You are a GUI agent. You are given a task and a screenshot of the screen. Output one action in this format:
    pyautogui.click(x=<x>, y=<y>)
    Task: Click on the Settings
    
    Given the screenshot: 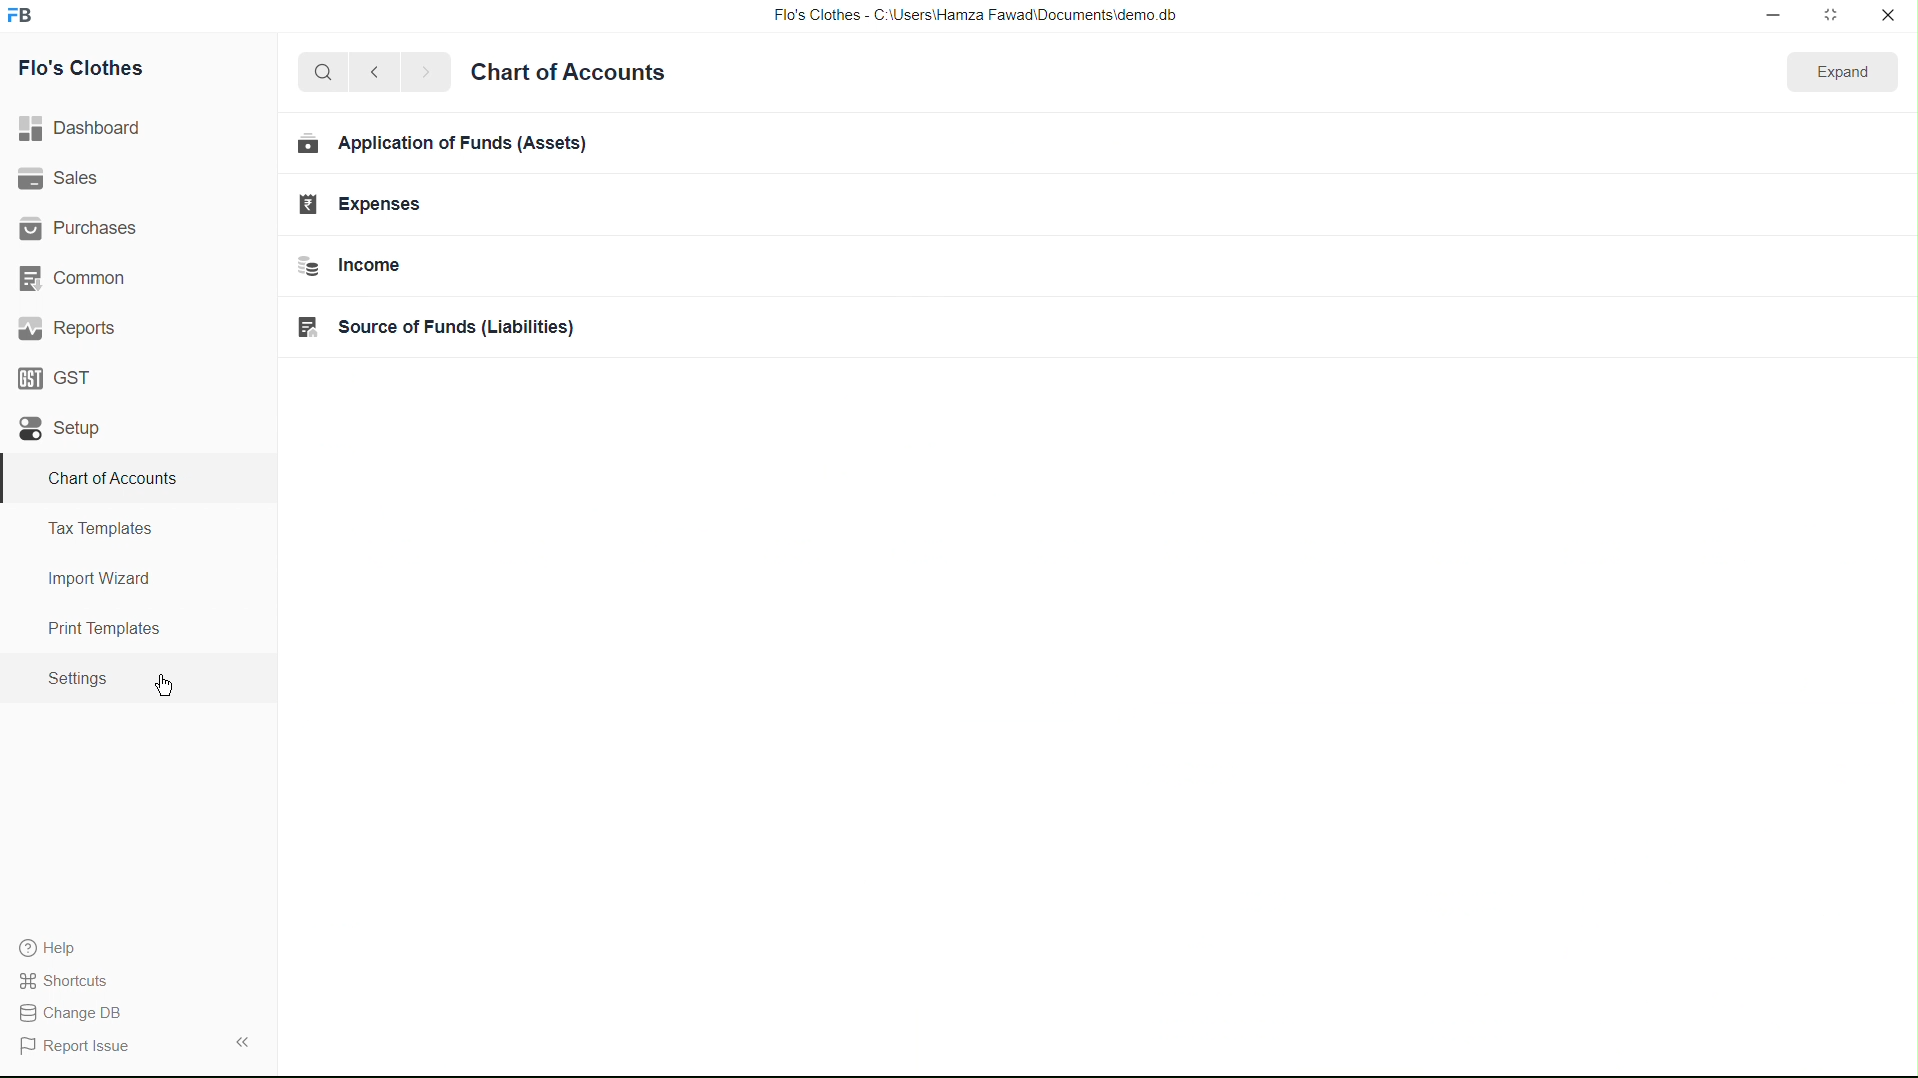 What is the action you would take?
    pyautogui.click(x=76, y=679)
    